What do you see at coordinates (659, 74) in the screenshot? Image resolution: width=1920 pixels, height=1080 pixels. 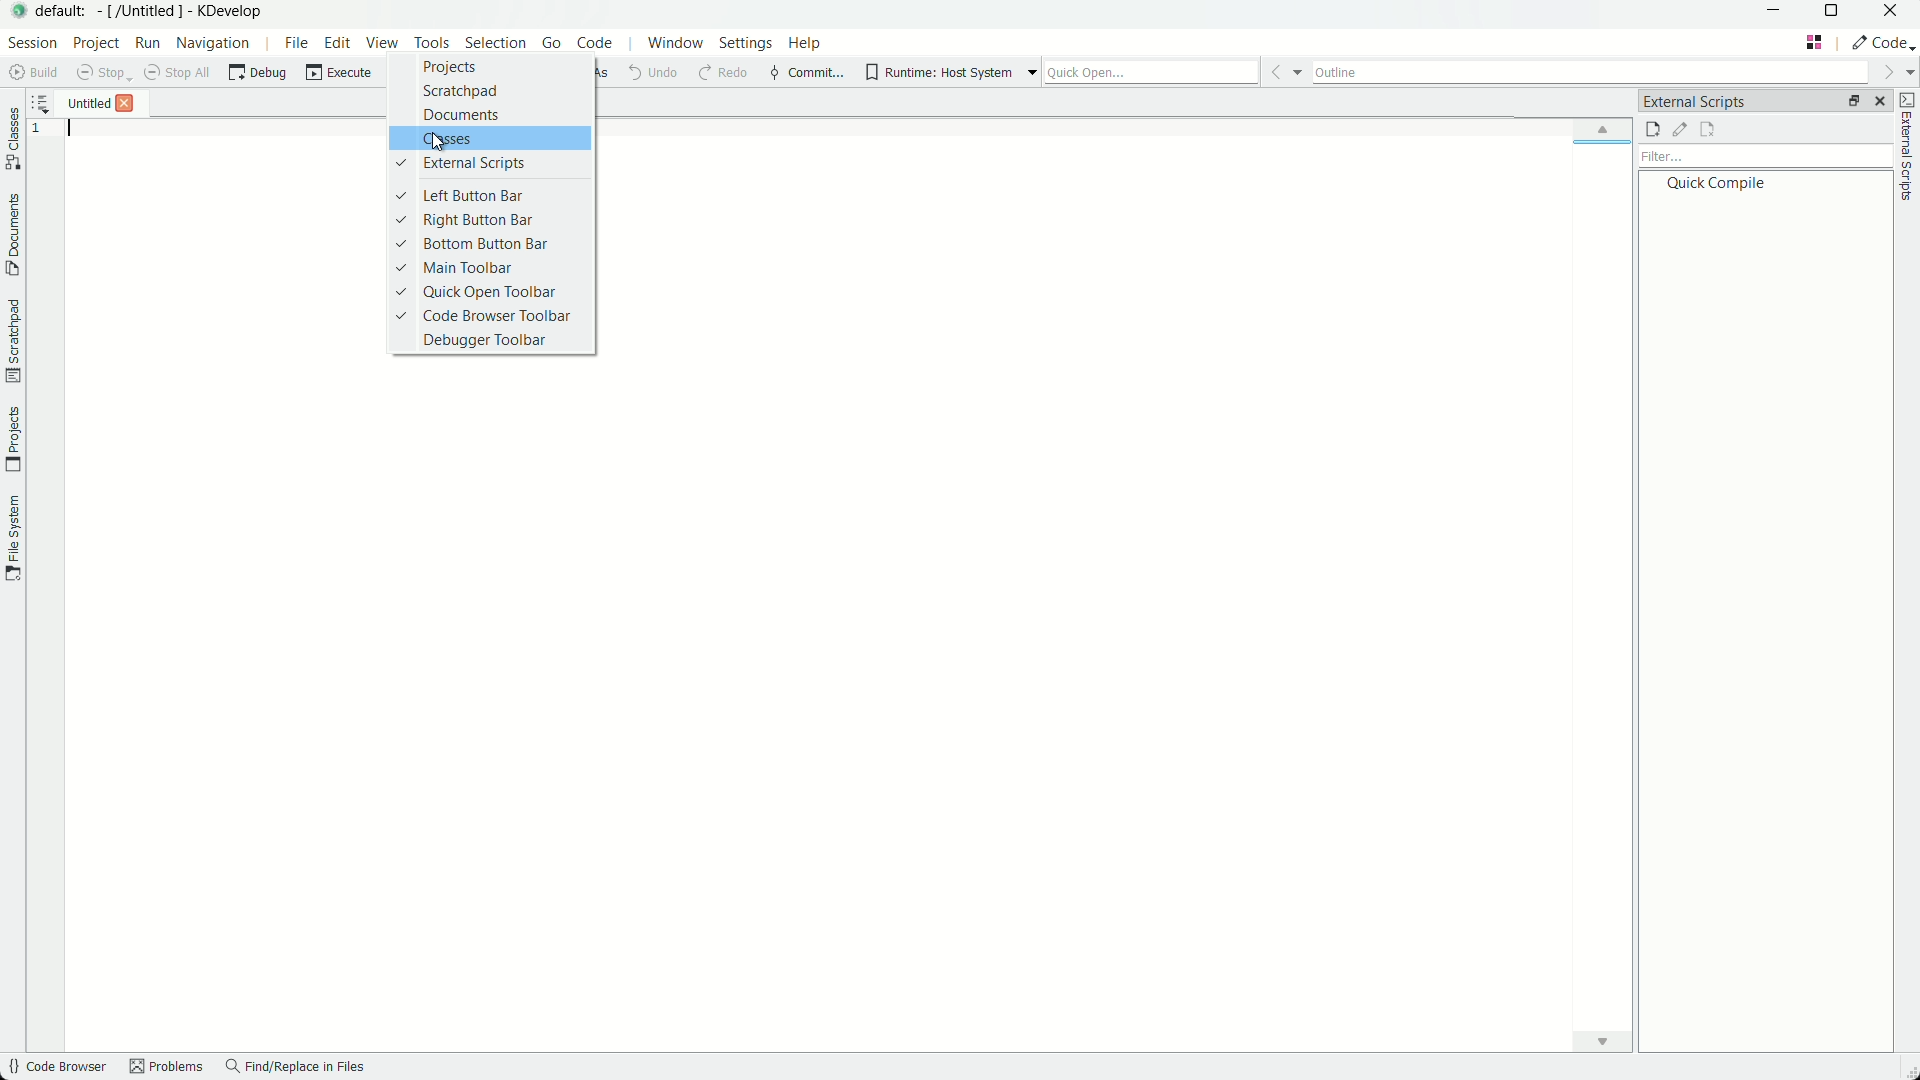 I see `undo` at bounding box center [659, 74].